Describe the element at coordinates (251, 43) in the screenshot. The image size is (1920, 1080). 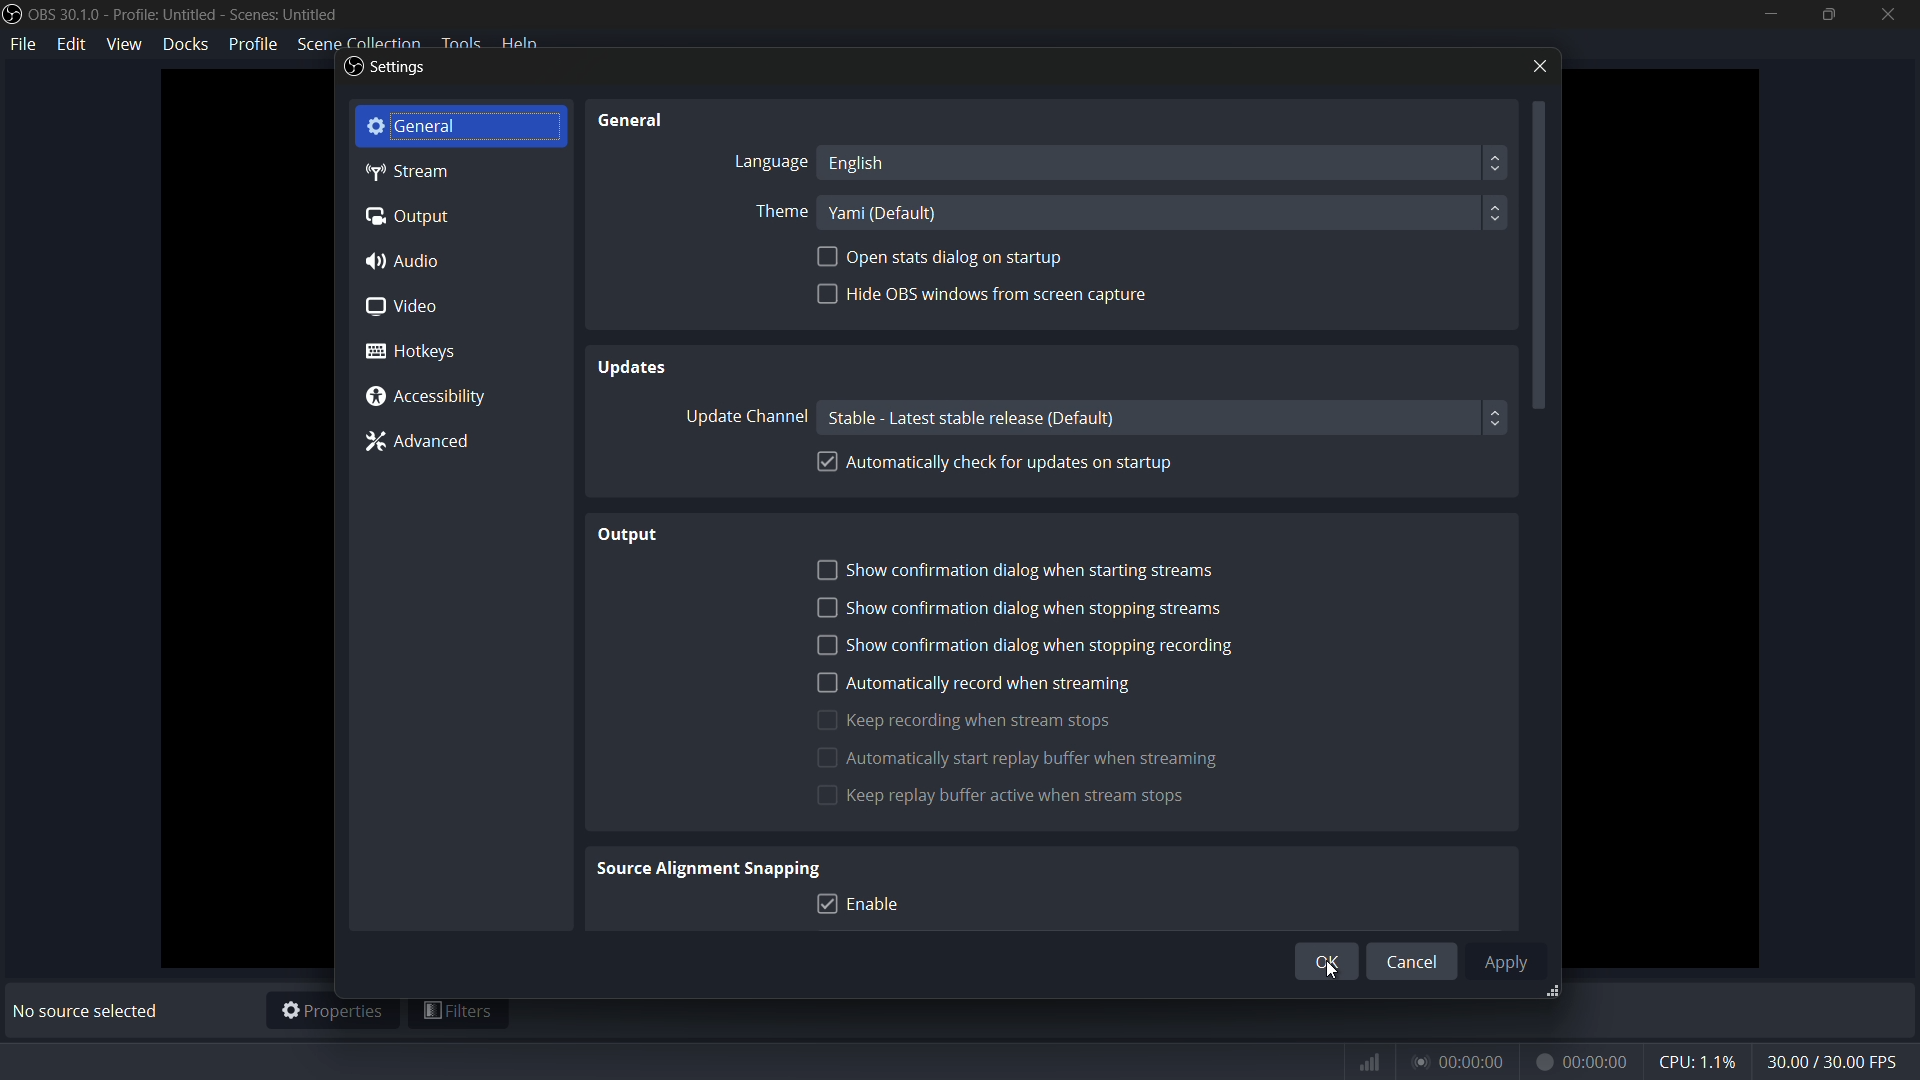
I see `profile` at that location.